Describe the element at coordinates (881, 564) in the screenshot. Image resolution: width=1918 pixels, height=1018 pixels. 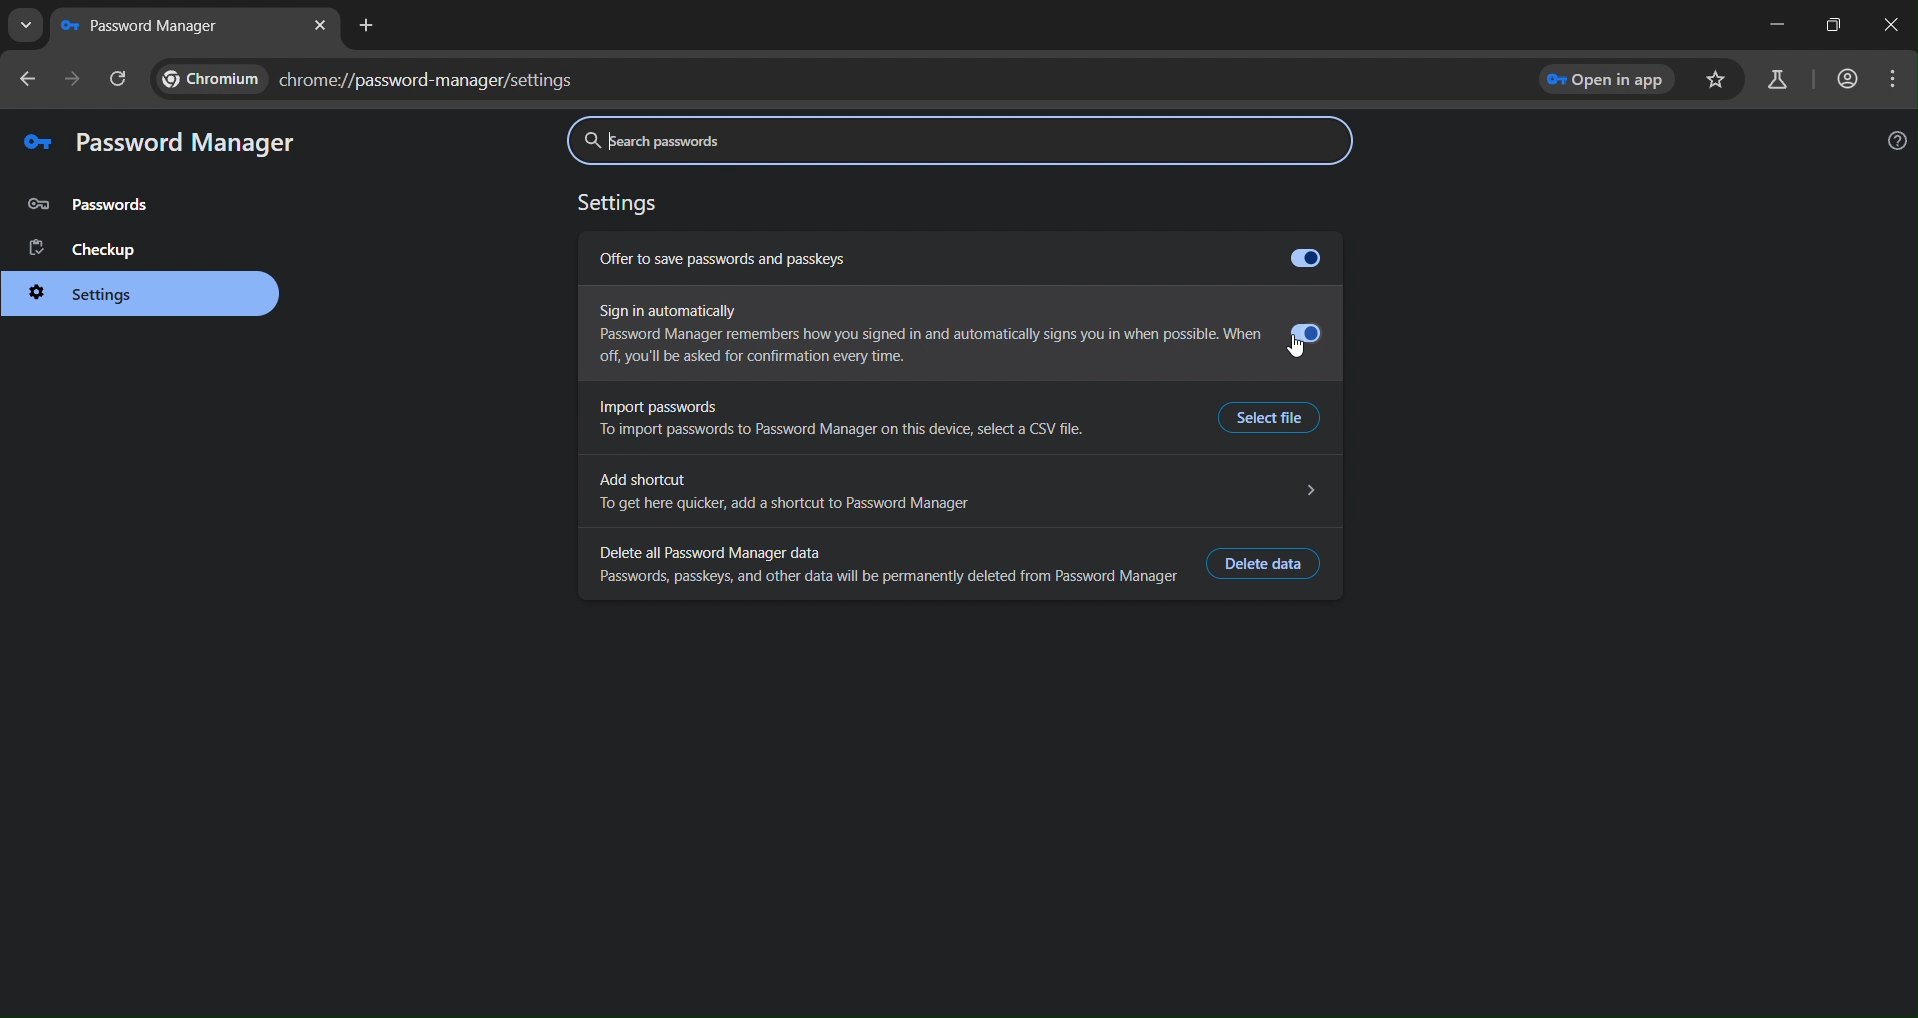
I see `Delete all Password Manager data
Passwords, passkeys, and other data will be permanently deleted from Password Manager` at that location.